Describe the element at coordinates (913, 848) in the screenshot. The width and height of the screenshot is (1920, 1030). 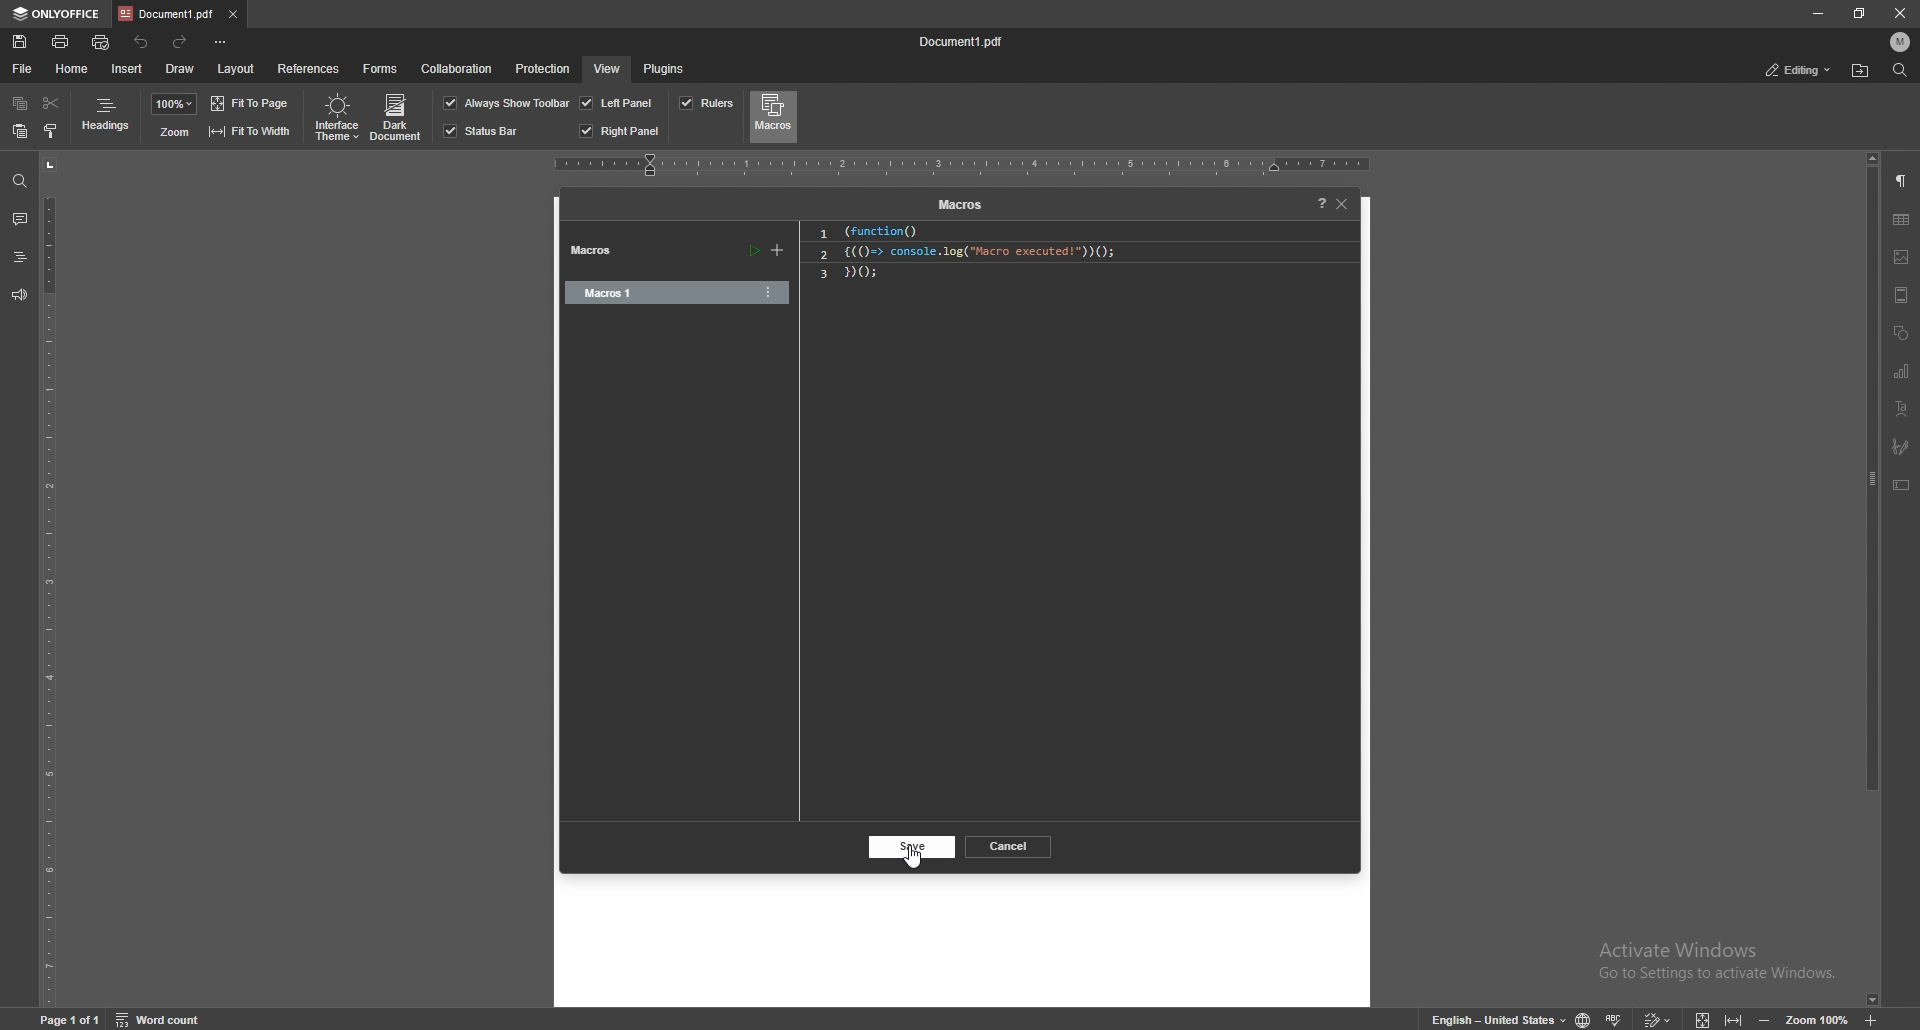
I see `save` at that location.